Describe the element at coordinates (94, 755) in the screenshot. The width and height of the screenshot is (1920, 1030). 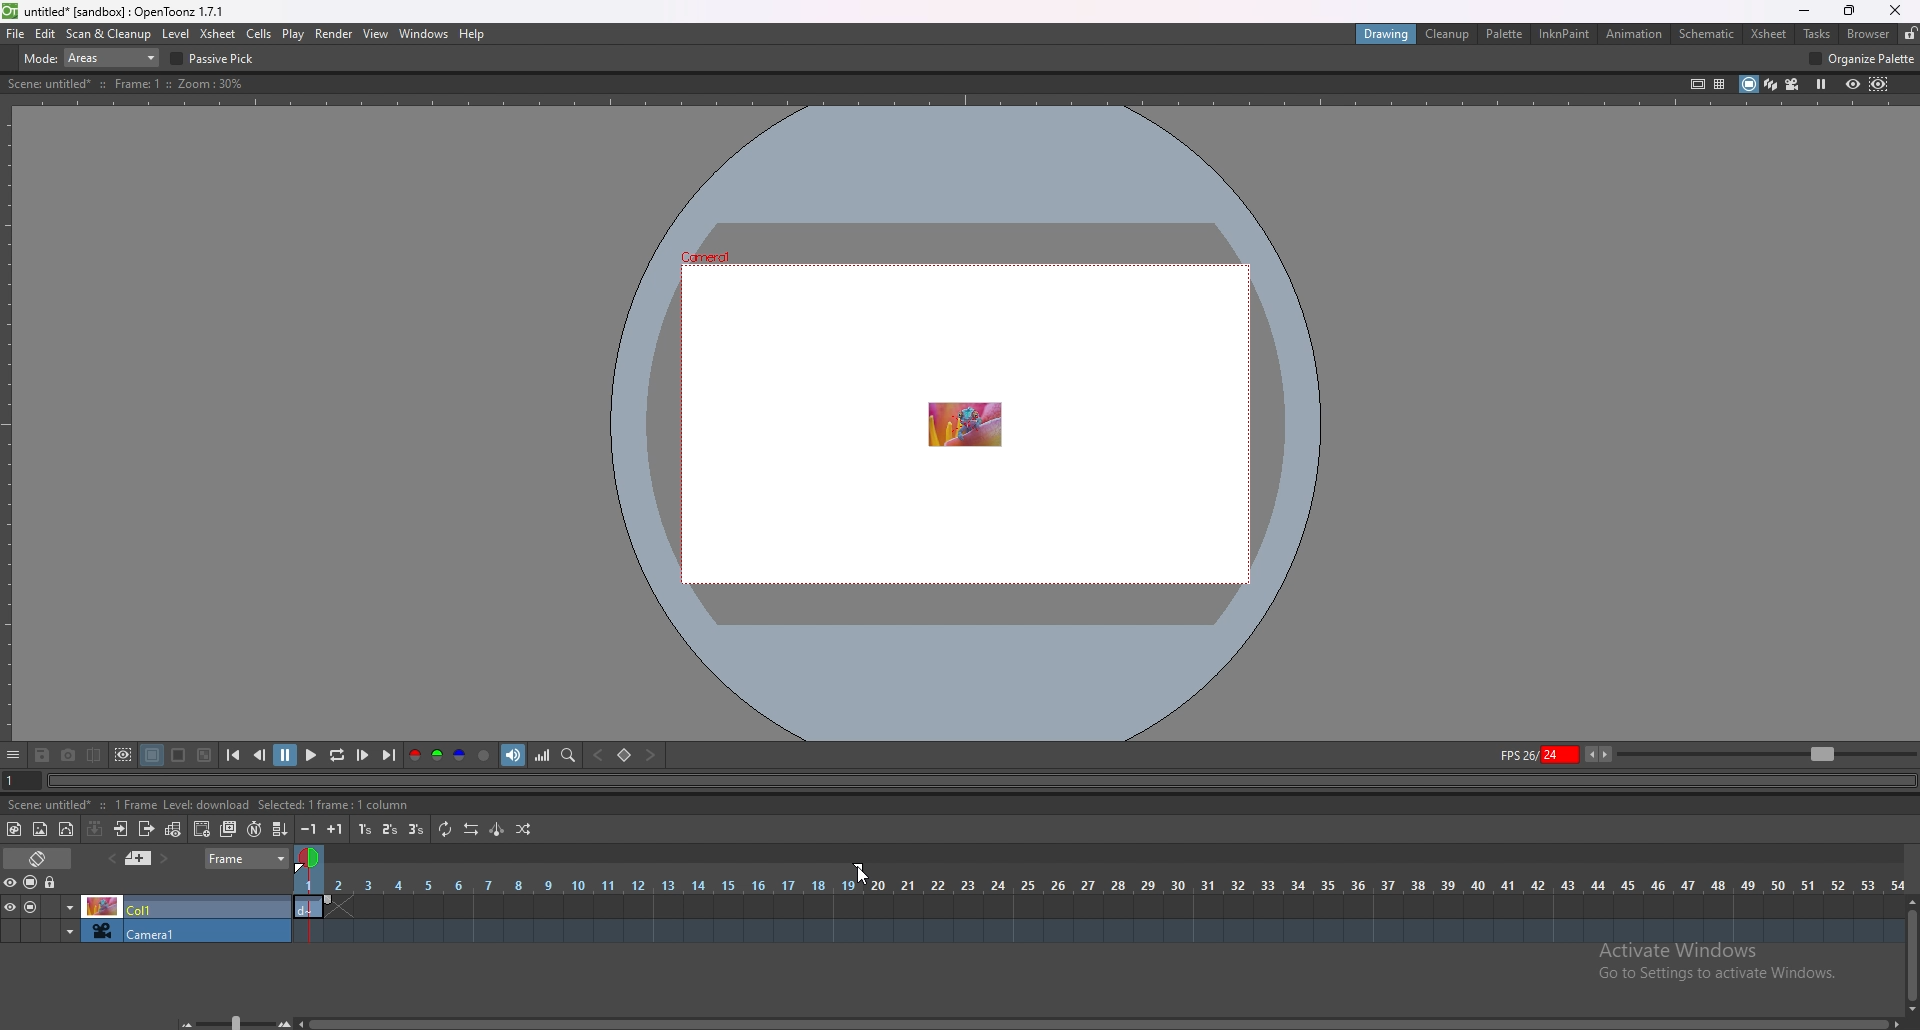
I see `compare to snapshot` at that location.